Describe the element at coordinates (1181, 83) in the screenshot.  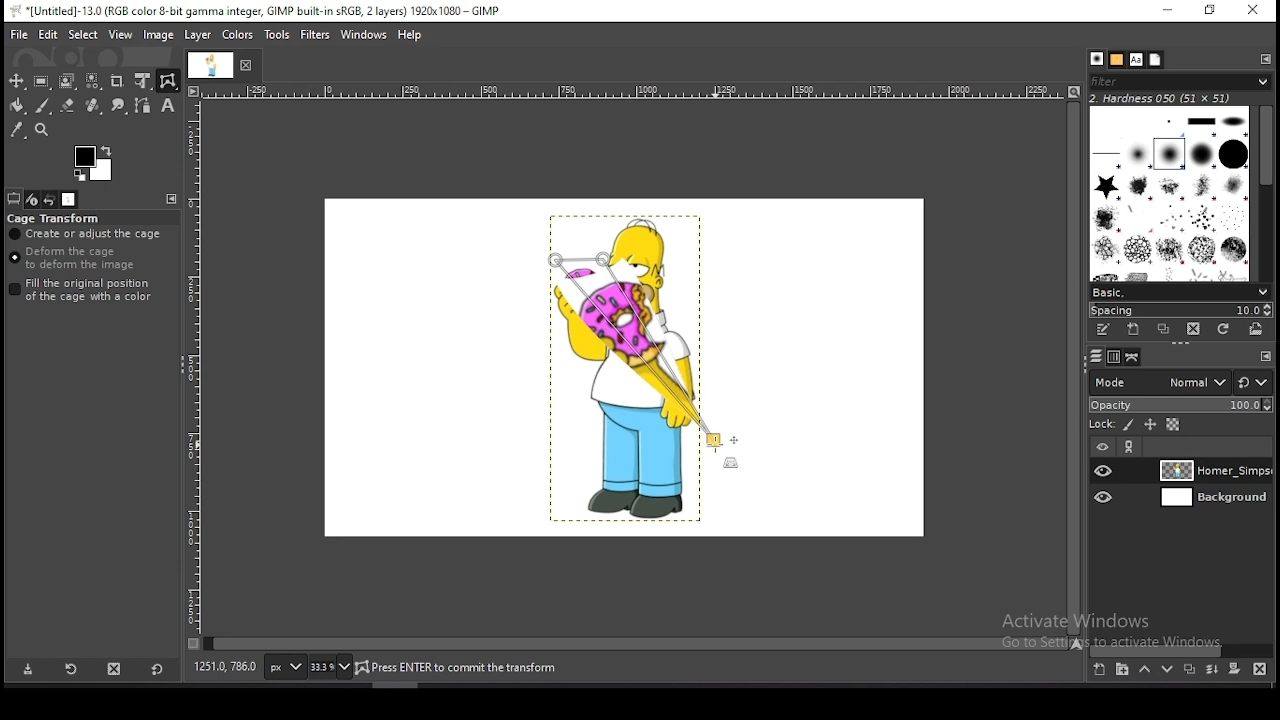
I see `filter brushes` at that location.